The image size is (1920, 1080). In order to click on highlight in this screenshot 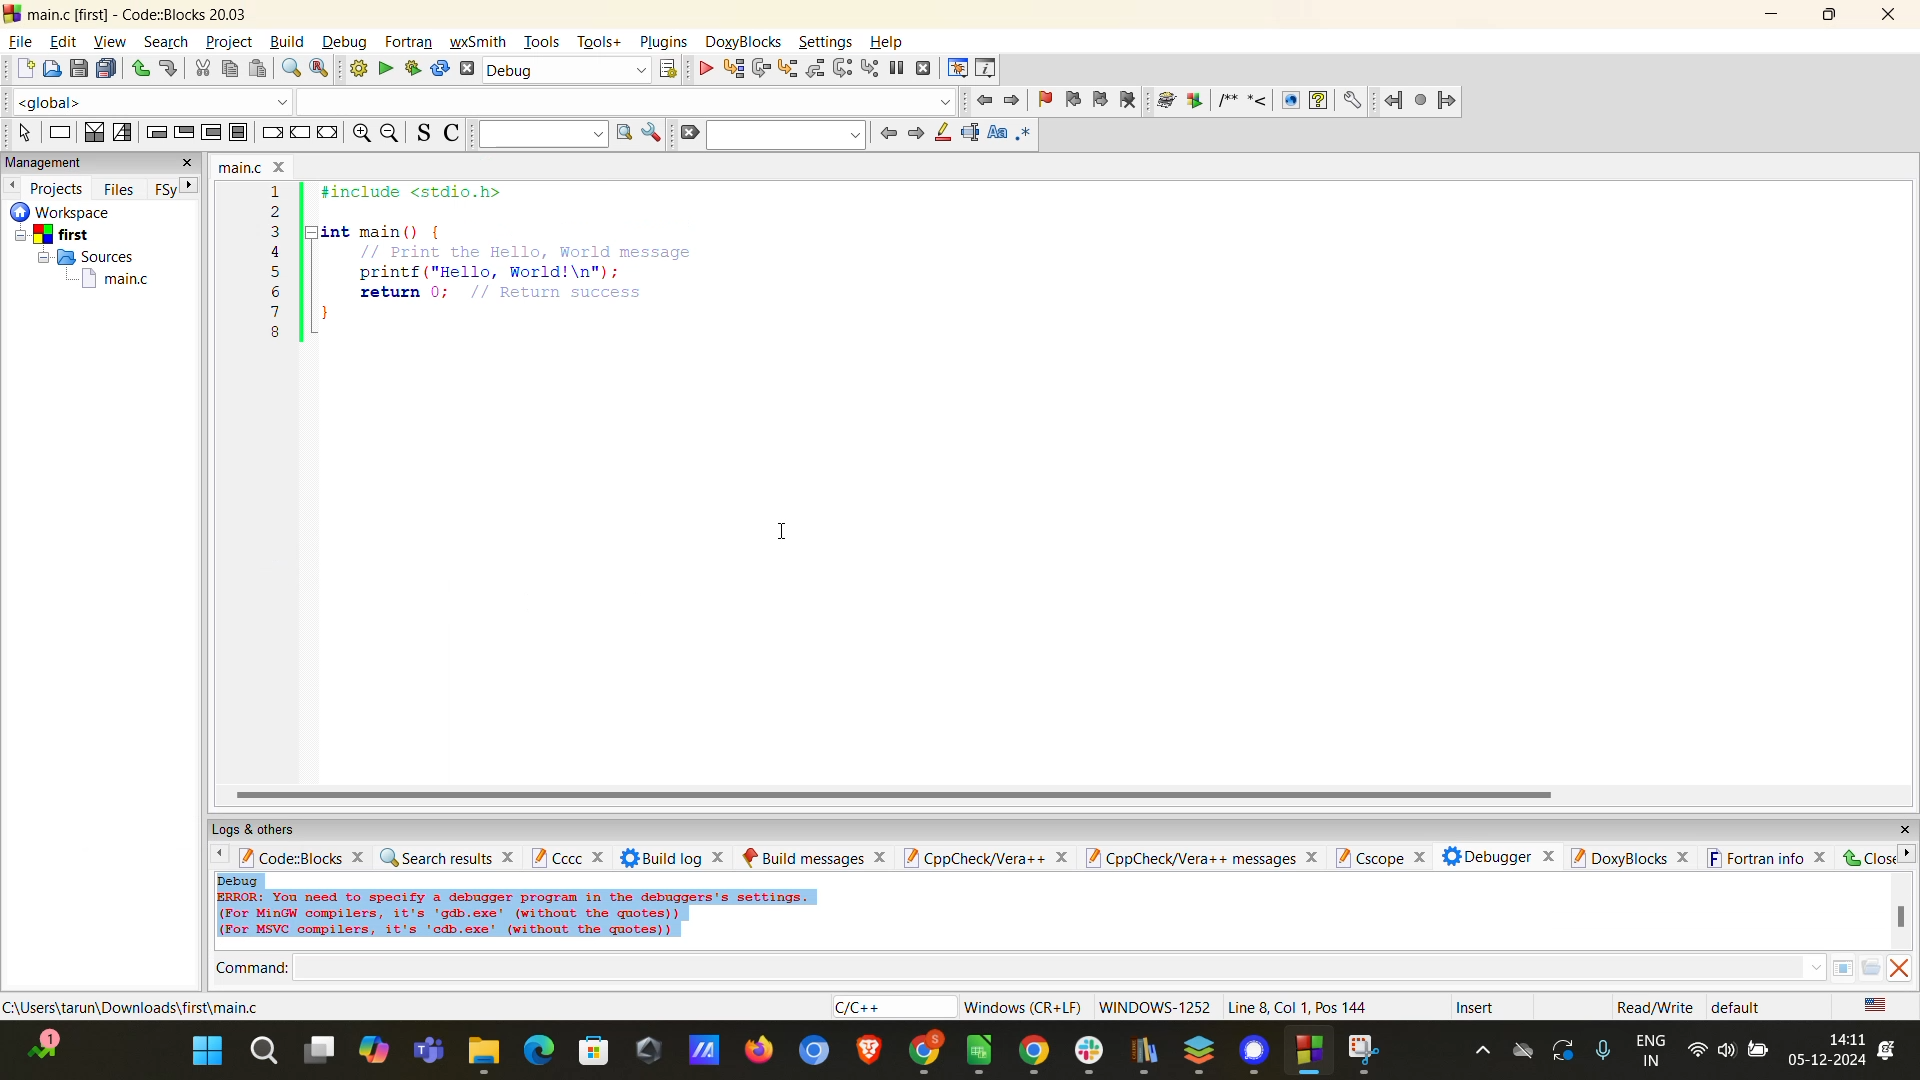, I will do `click(946, 138)`.